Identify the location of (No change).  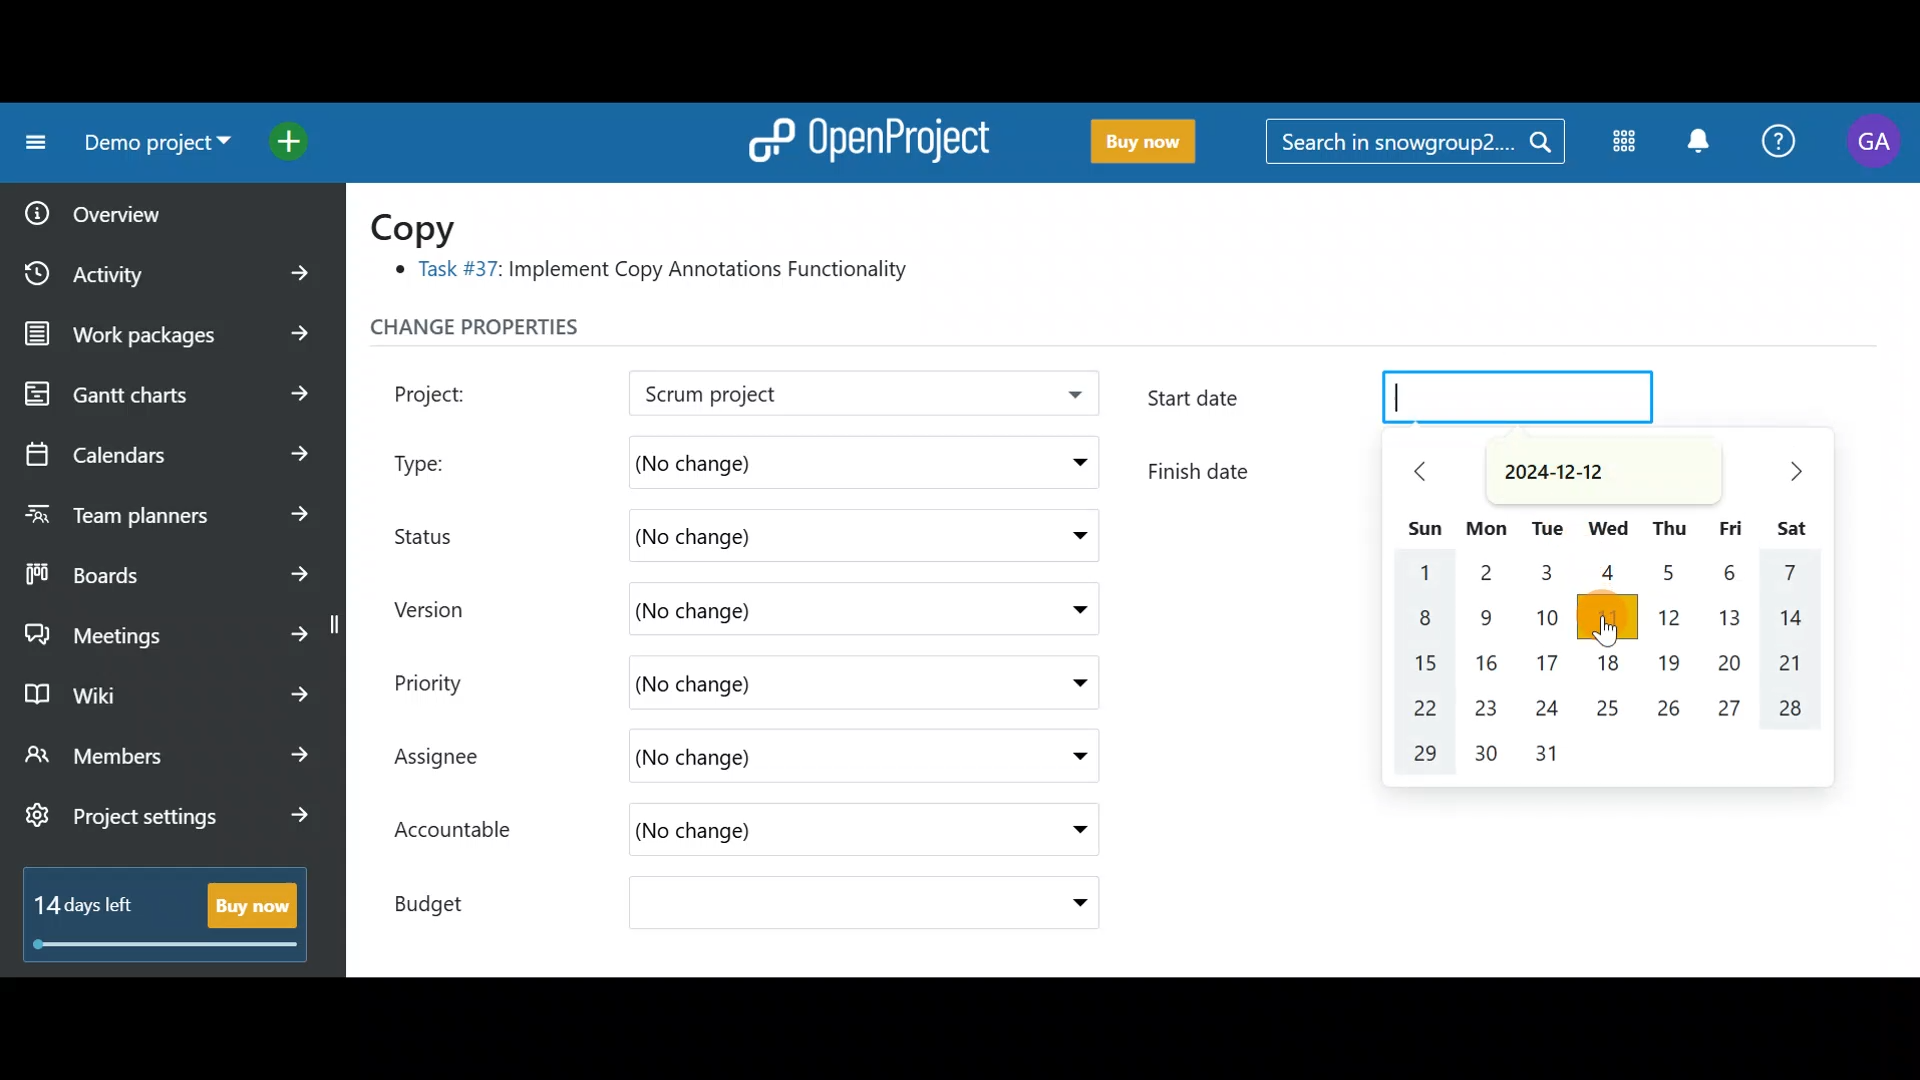
(790, 759).